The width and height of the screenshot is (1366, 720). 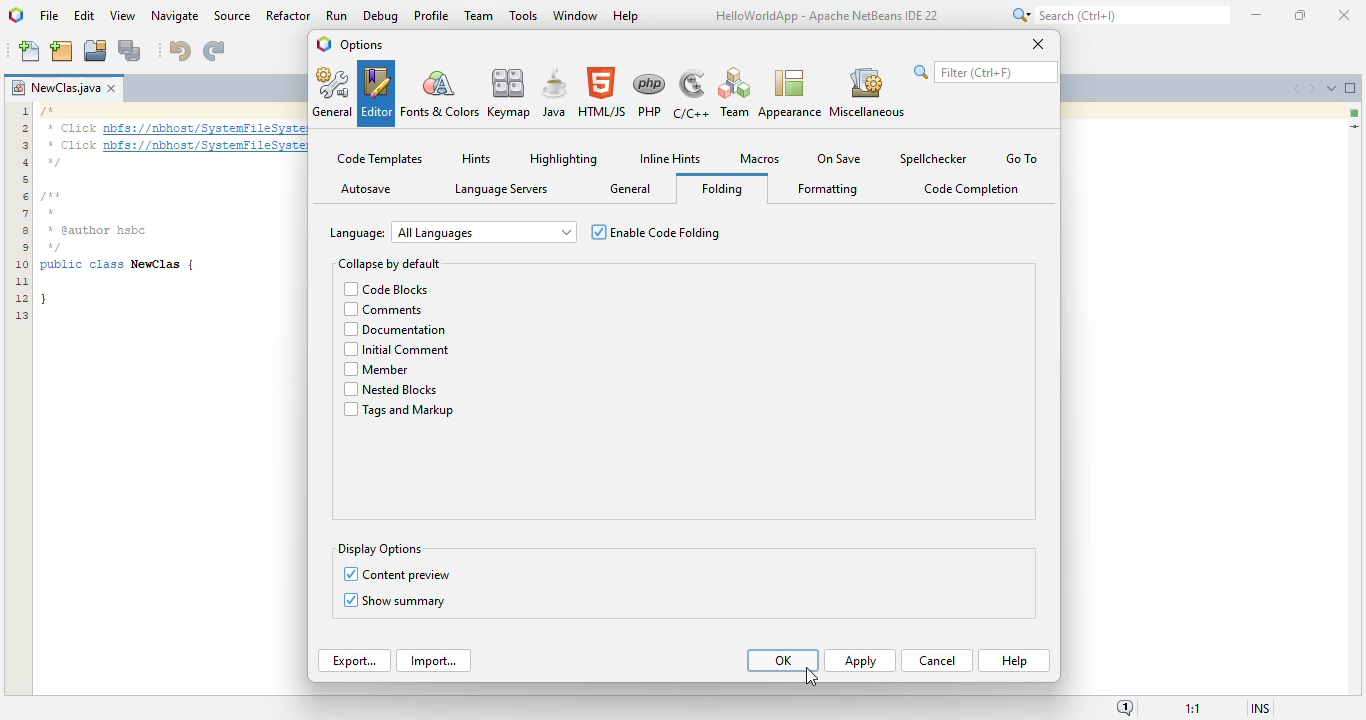 I want to click on Apply, so click(x=861, y=661).